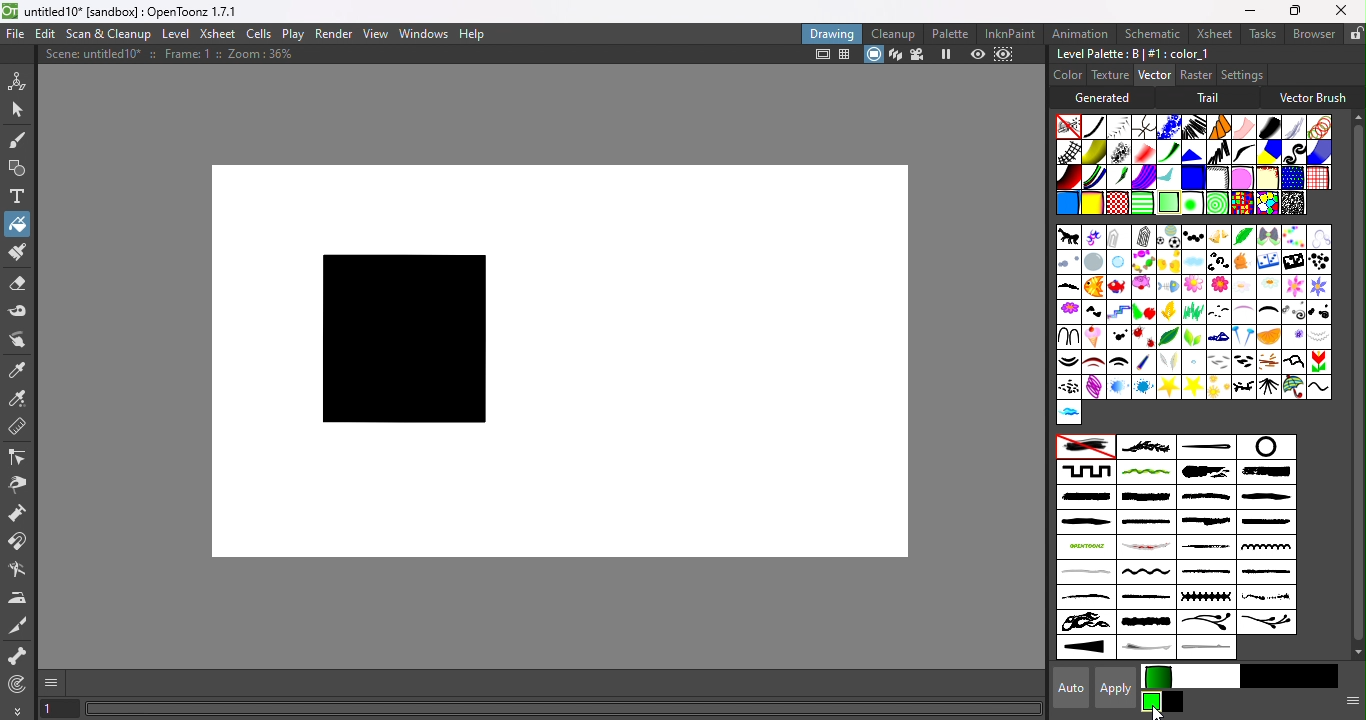 The height and width of the screenshot is (720, 1366). Describe the element at coordinates (1167, 127) in the screenshot. I see `Circlets` at that location.